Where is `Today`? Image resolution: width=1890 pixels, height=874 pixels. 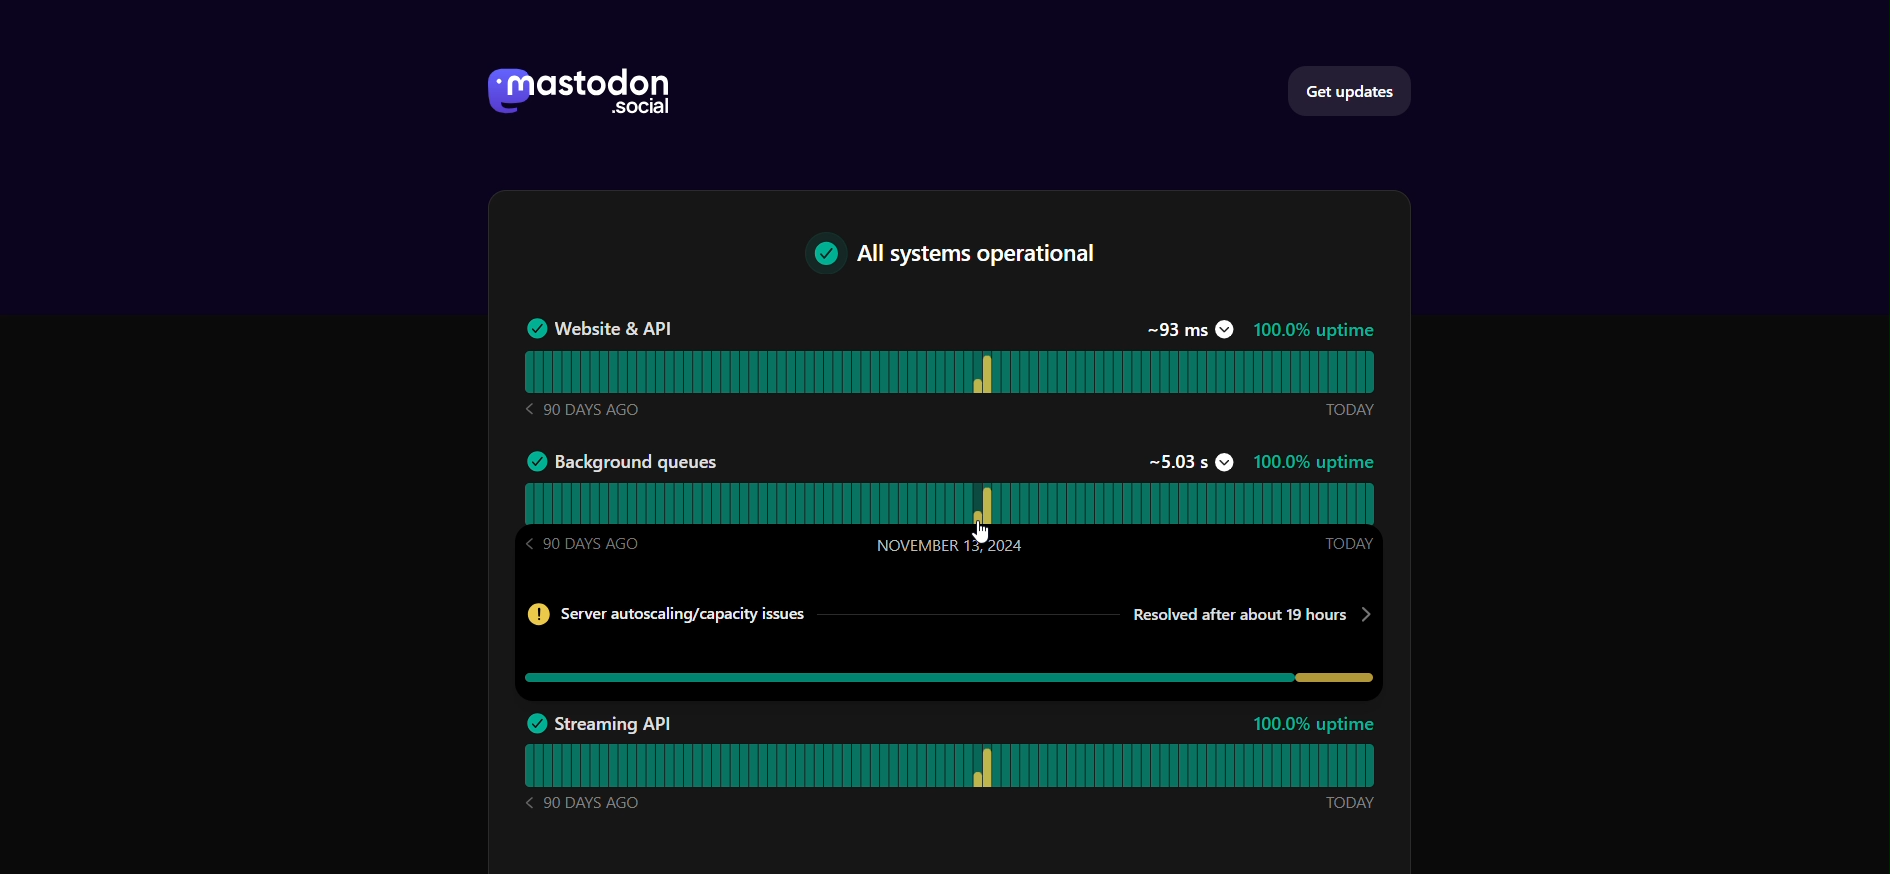 Today is located at coordinates (1349, 803).